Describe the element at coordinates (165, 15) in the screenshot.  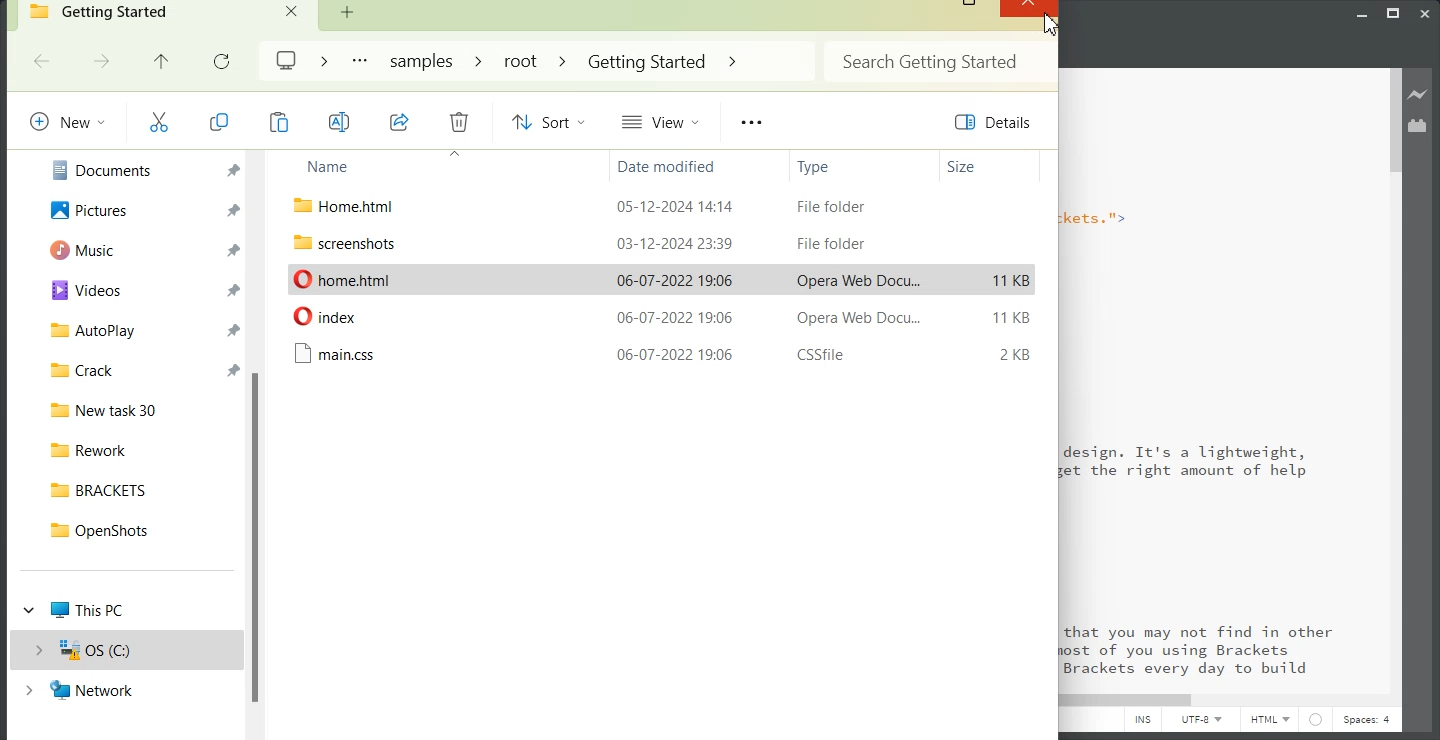
I see `Getting Started` at that location.